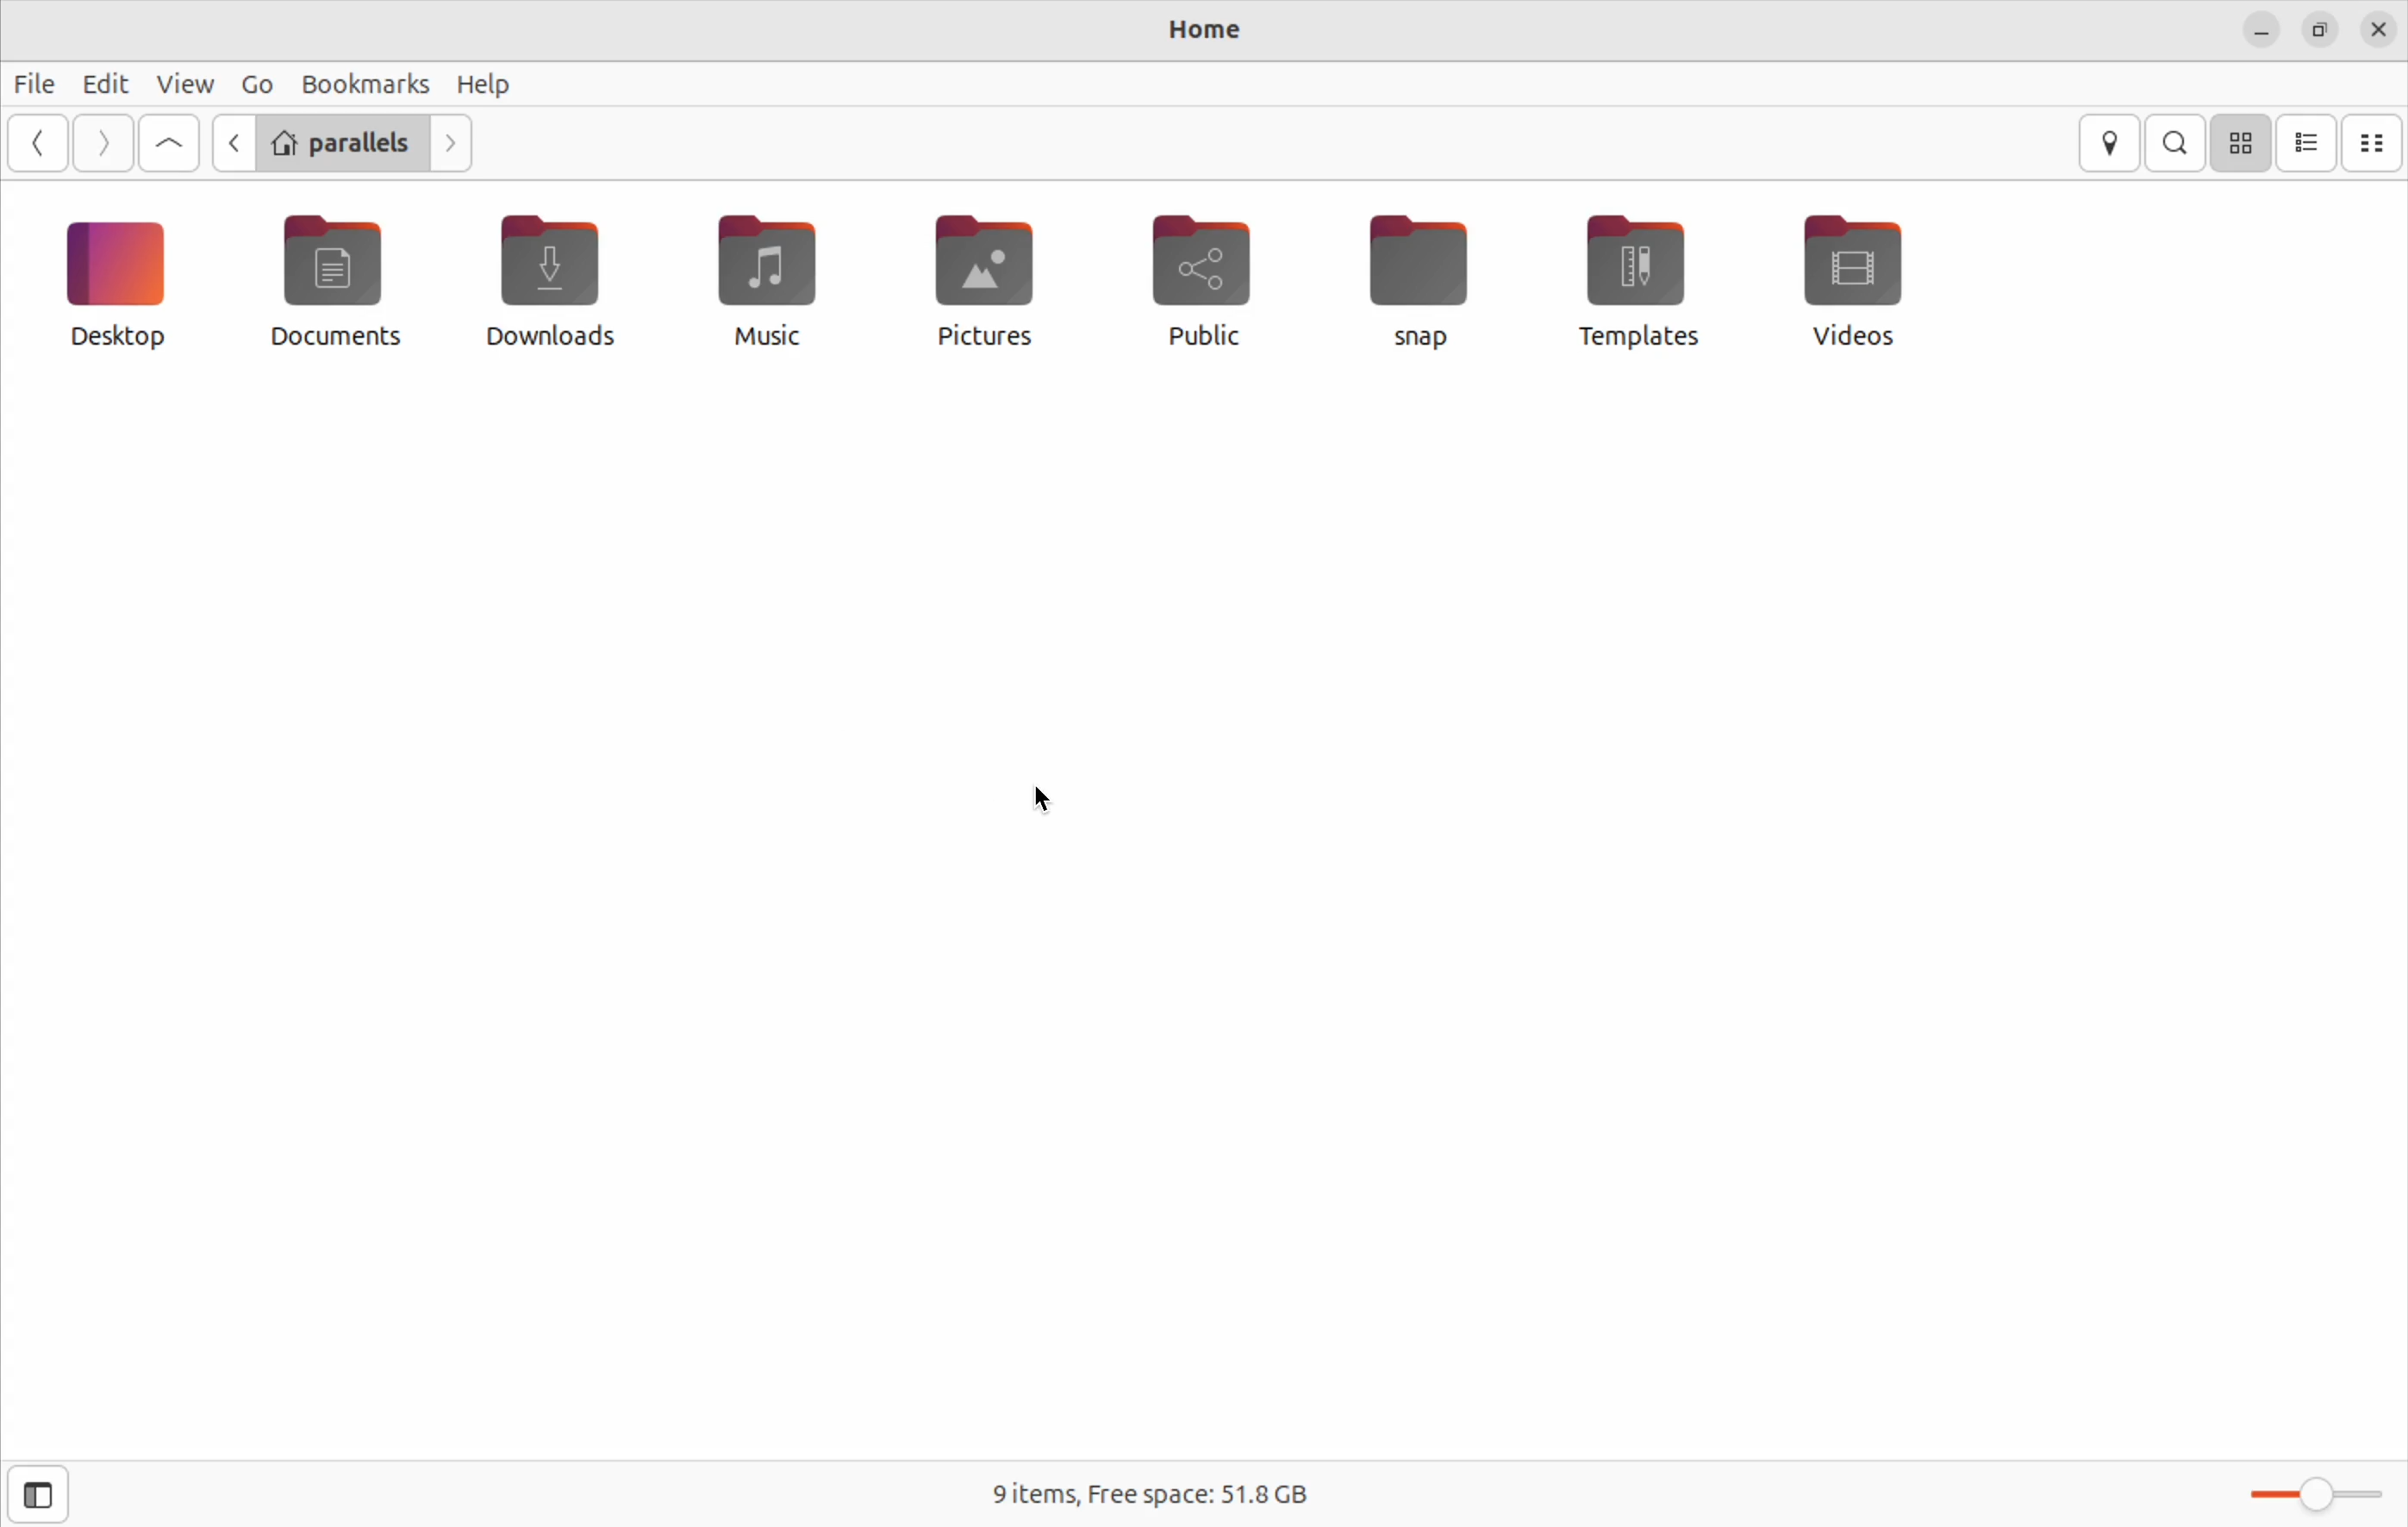 Image resolution: width=2408 pixels, height=1527 pixels. What do you see at coordinates (553, 280) in the screenshot?
I see `downloads` at bounding box center [553, 280].